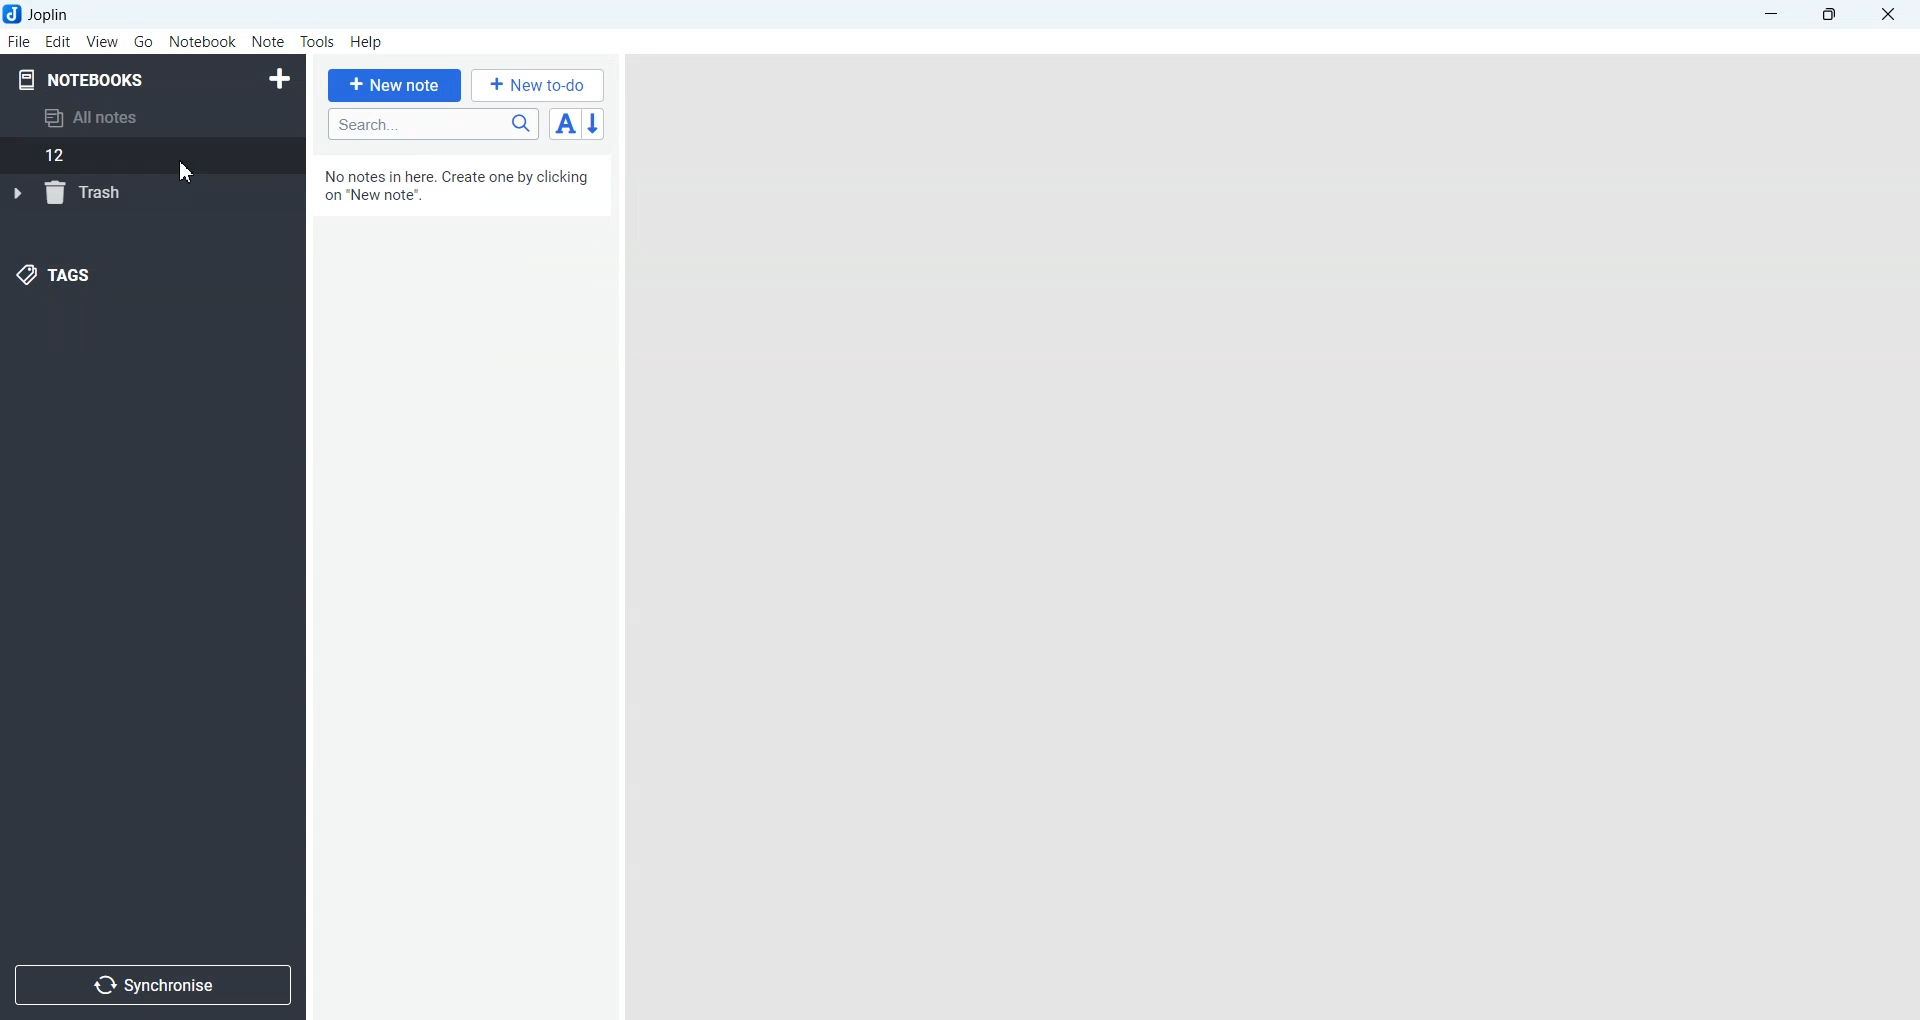 The image size is (1920, 1020). Describe the element at coordinates (18, 41) in the screenshot. I see `File ` at that location.